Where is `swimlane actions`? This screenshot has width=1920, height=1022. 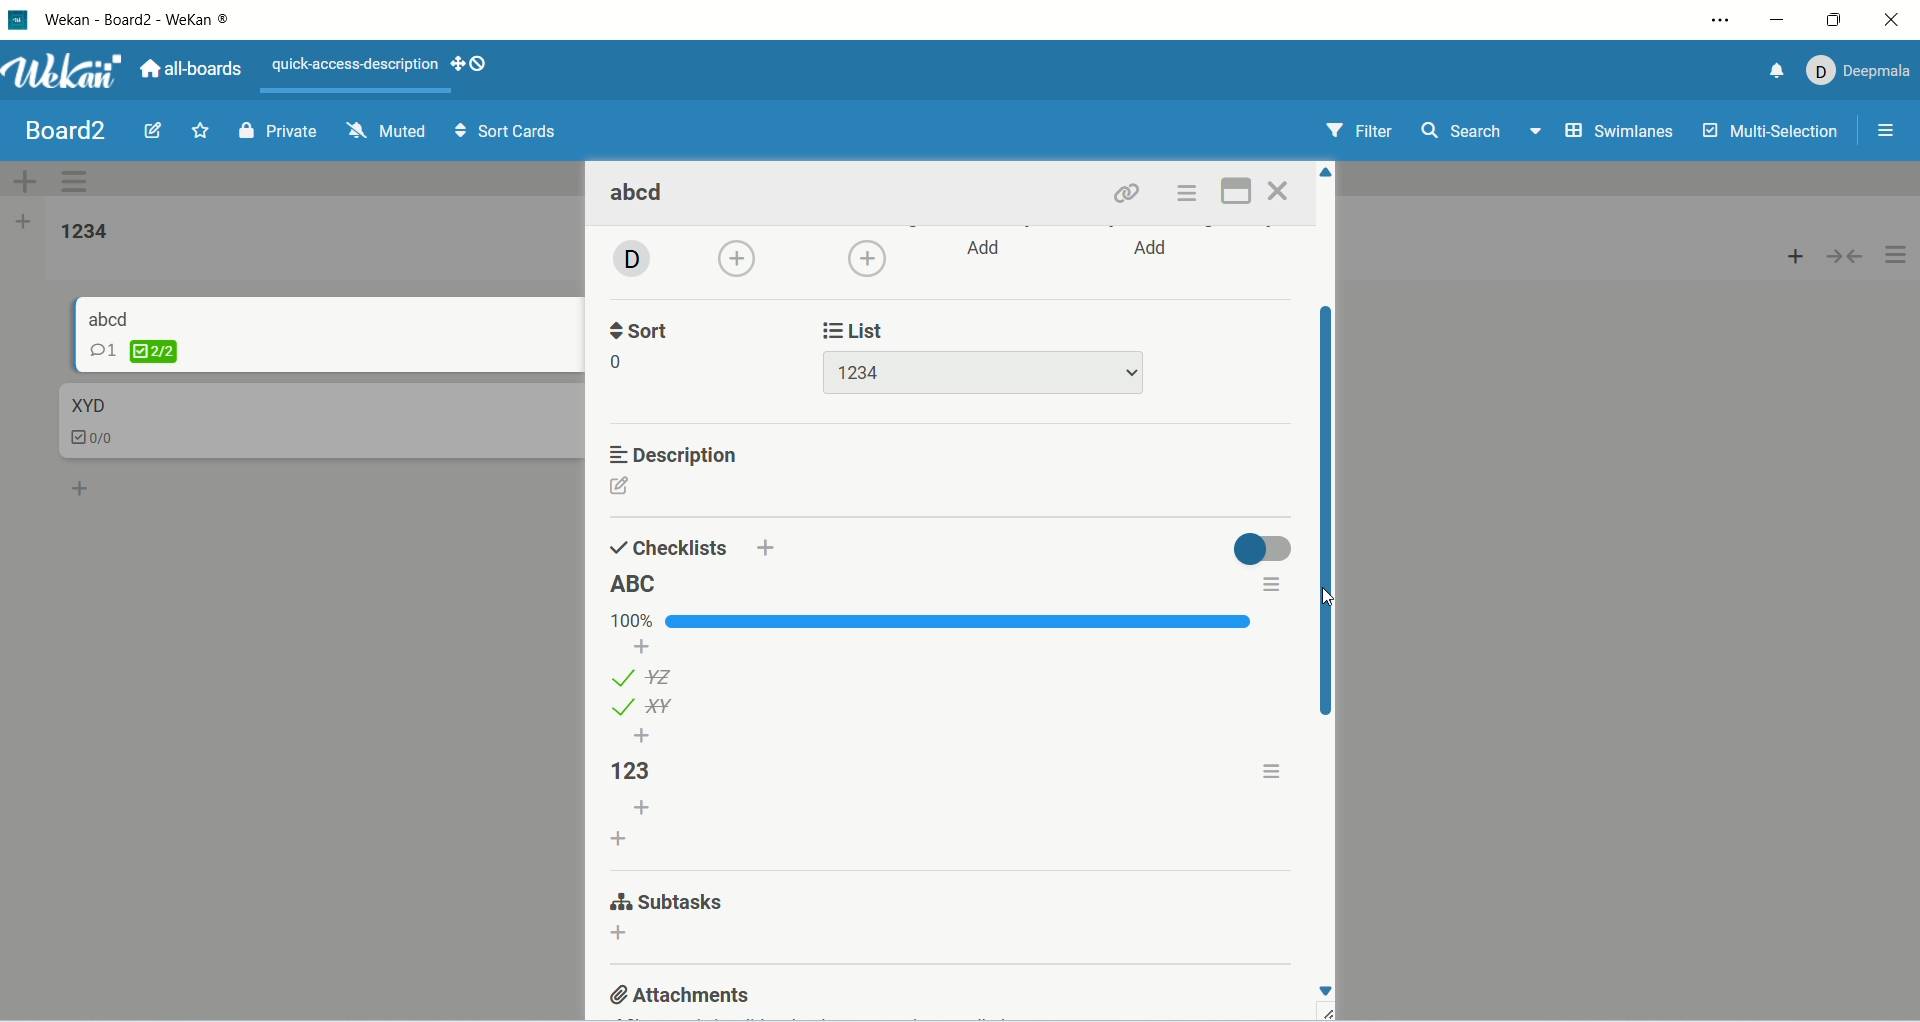 swimlane actions is located at coordinates (77, 184).